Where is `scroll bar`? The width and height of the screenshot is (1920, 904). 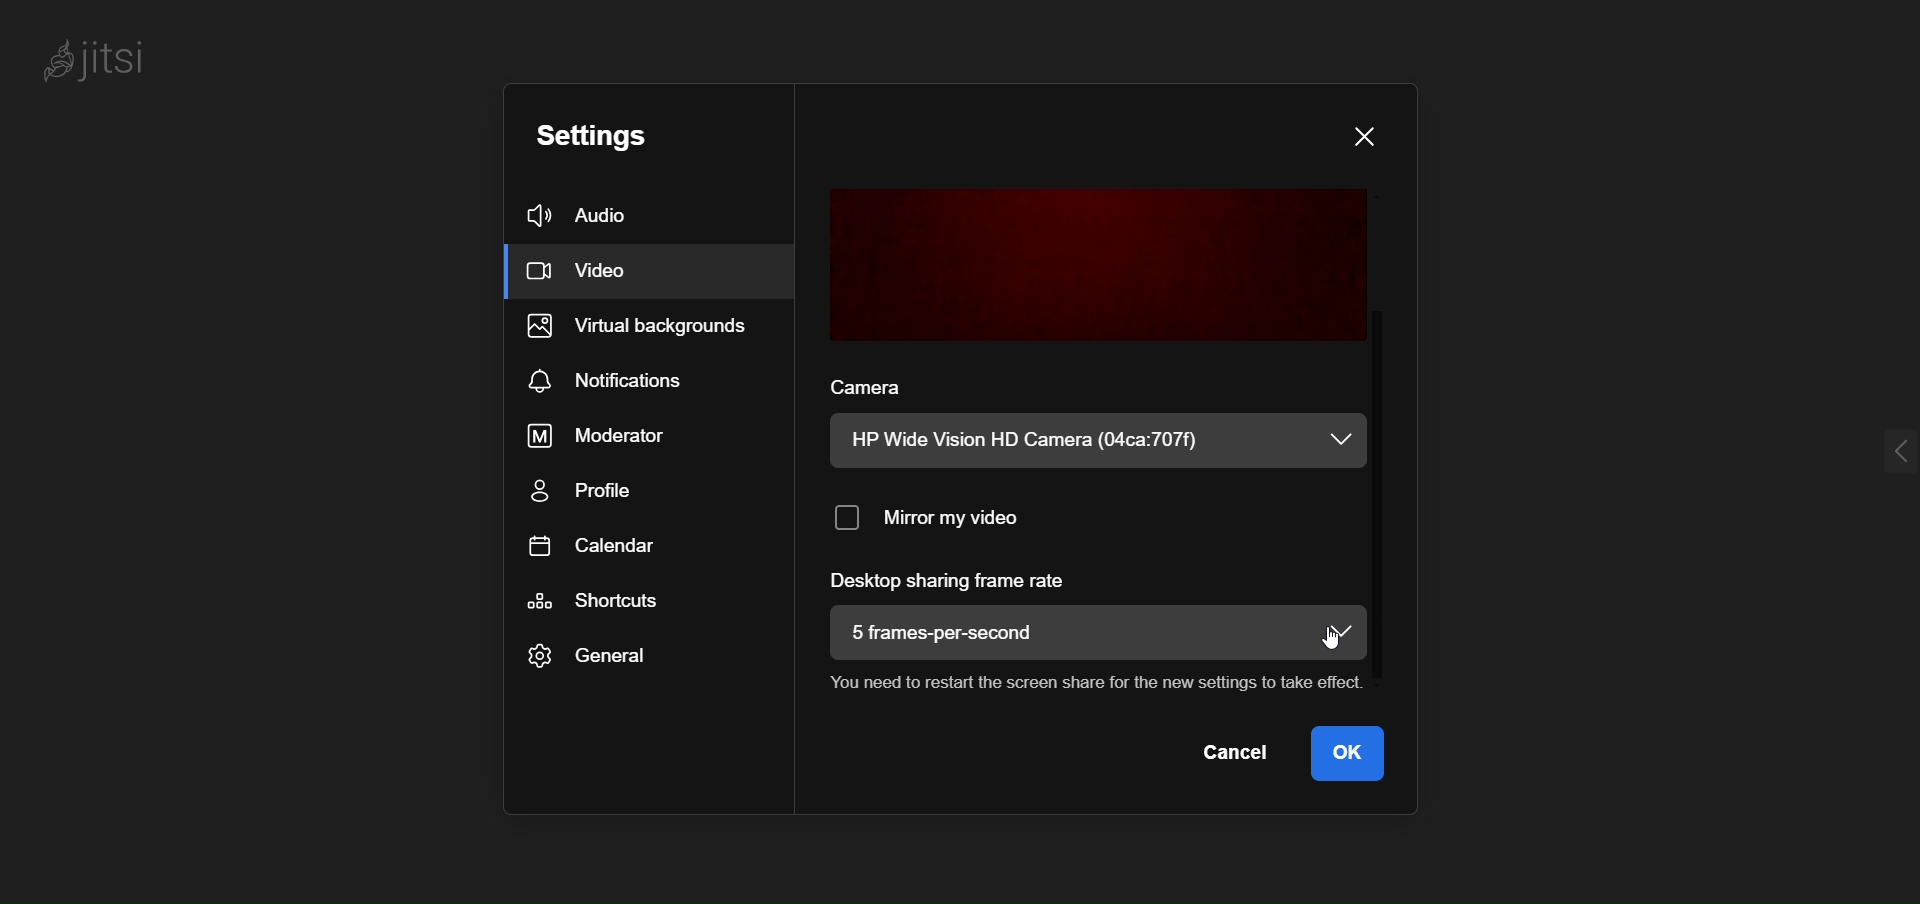
scroll bar is located at coordinates (1387, 416).